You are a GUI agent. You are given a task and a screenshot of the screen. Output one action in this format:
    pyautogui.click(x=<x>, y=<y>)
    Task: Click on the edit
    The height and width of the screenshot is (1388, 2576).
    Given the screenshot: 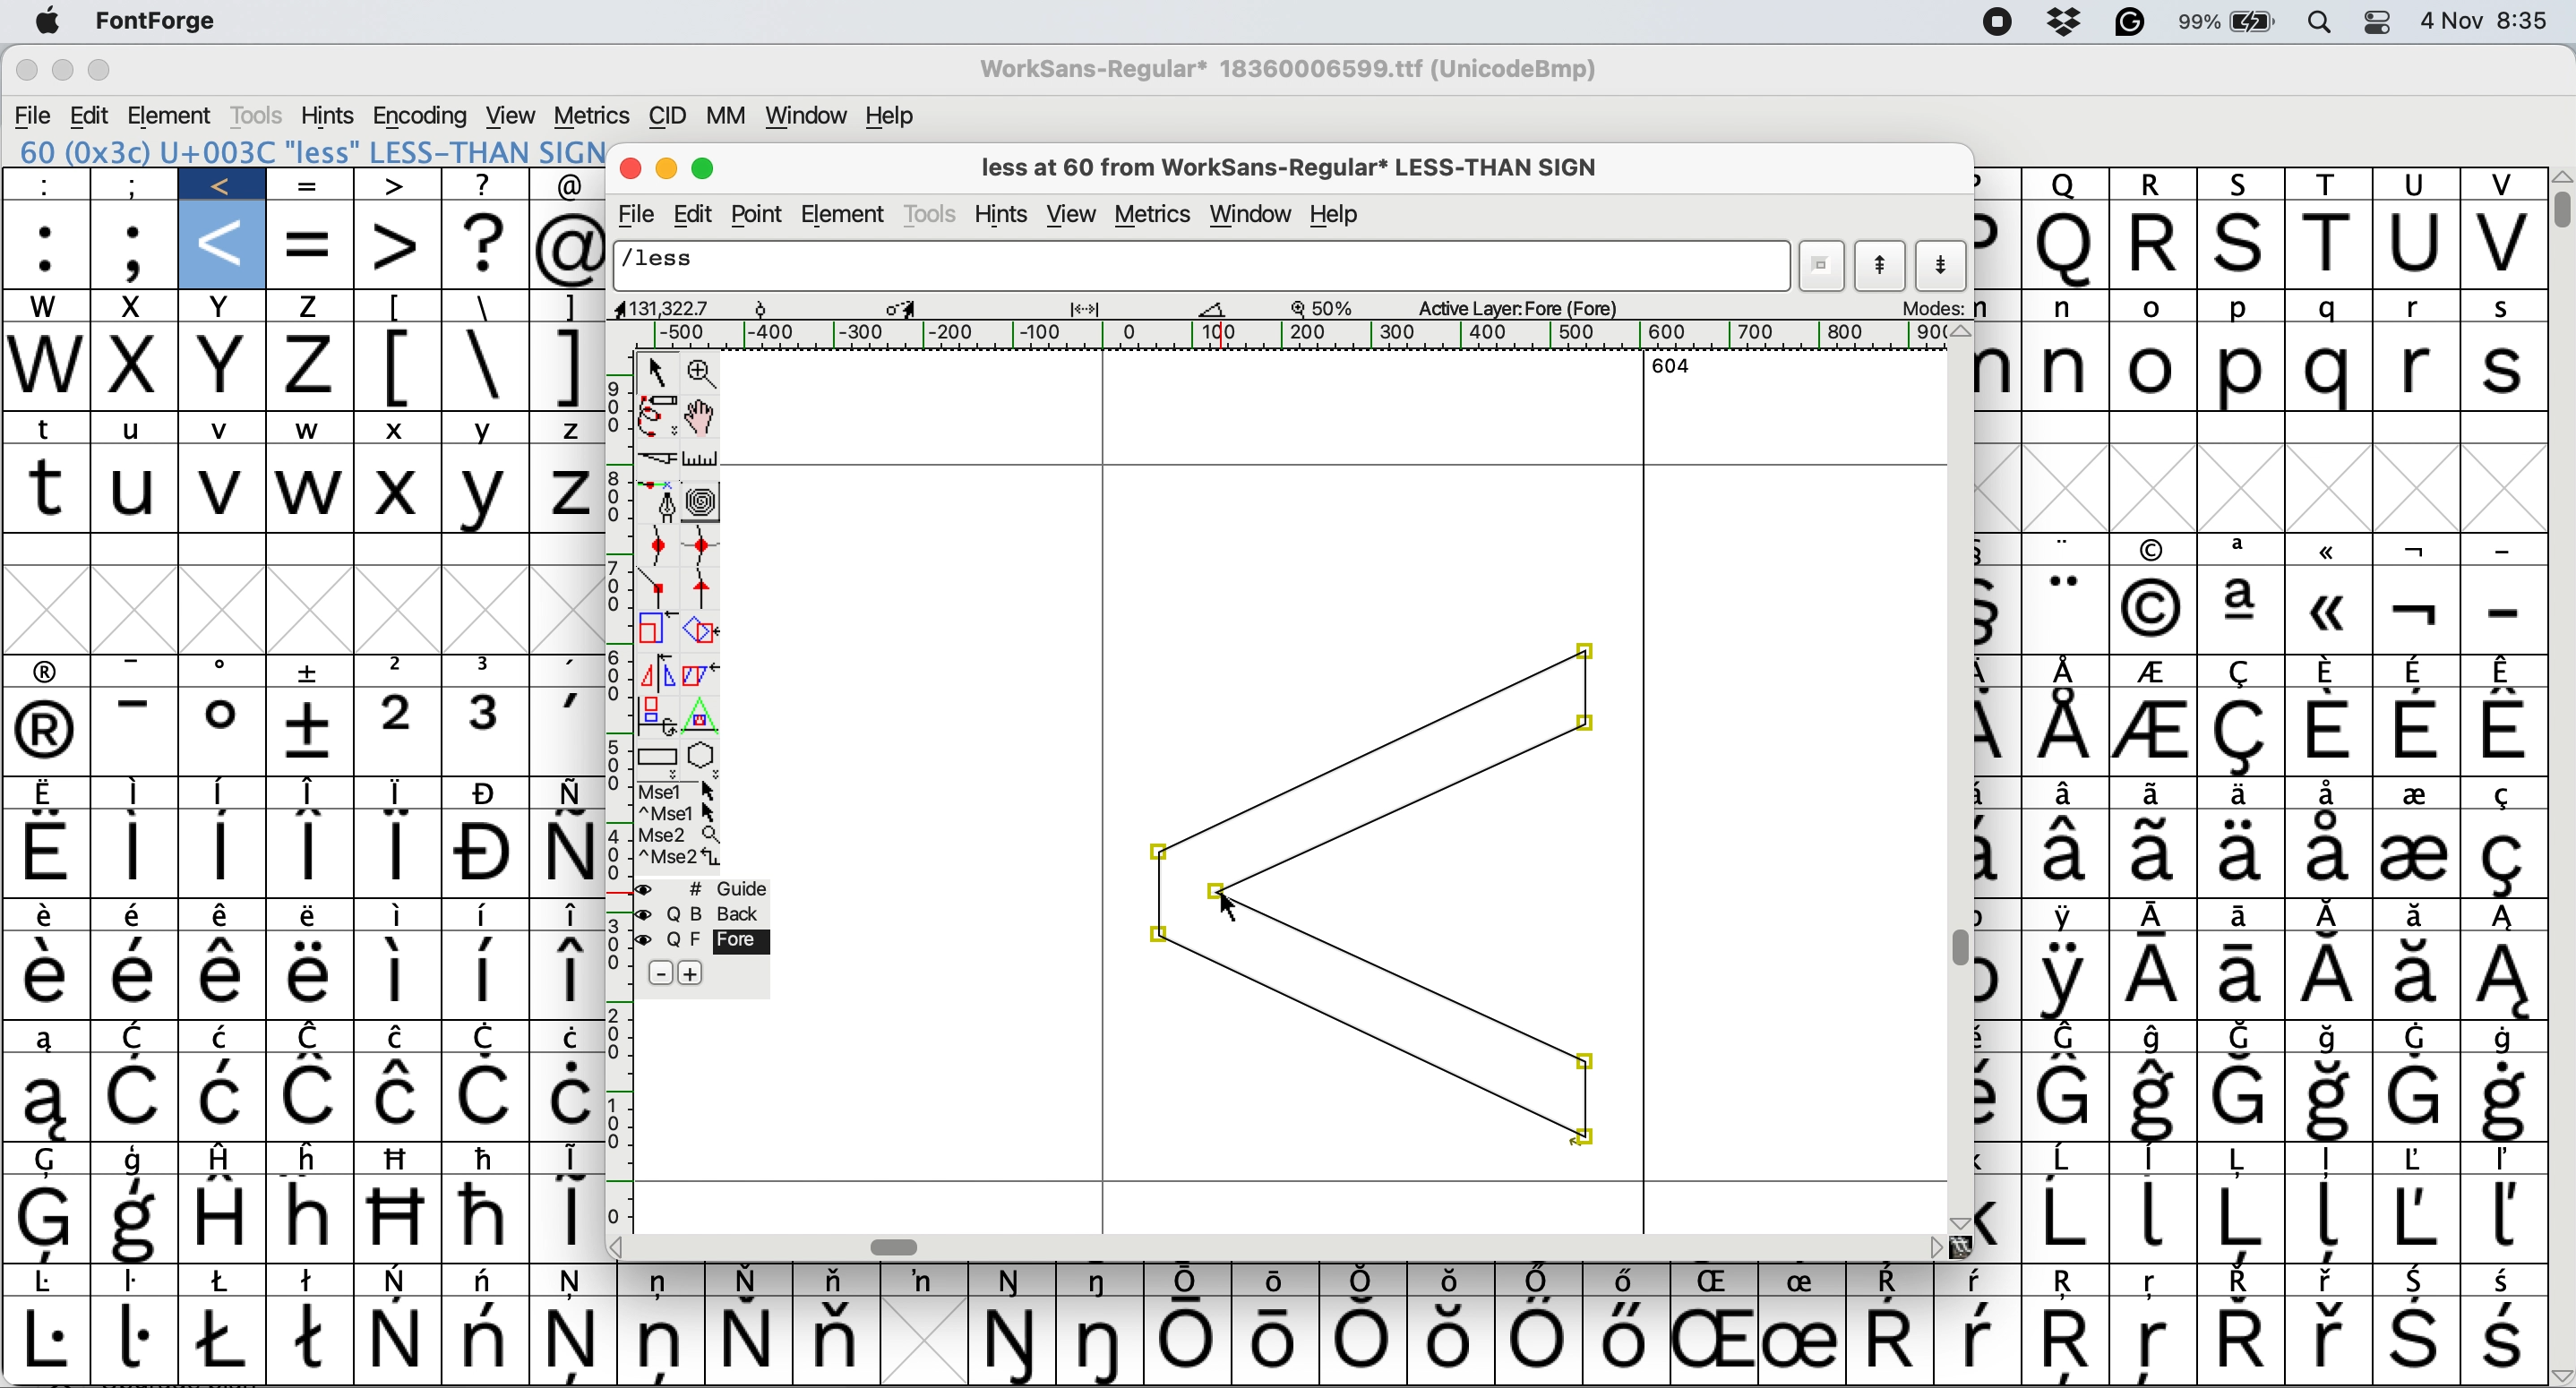 What is the action you would take?
    pyautogui.click(x=92, y=115)
    